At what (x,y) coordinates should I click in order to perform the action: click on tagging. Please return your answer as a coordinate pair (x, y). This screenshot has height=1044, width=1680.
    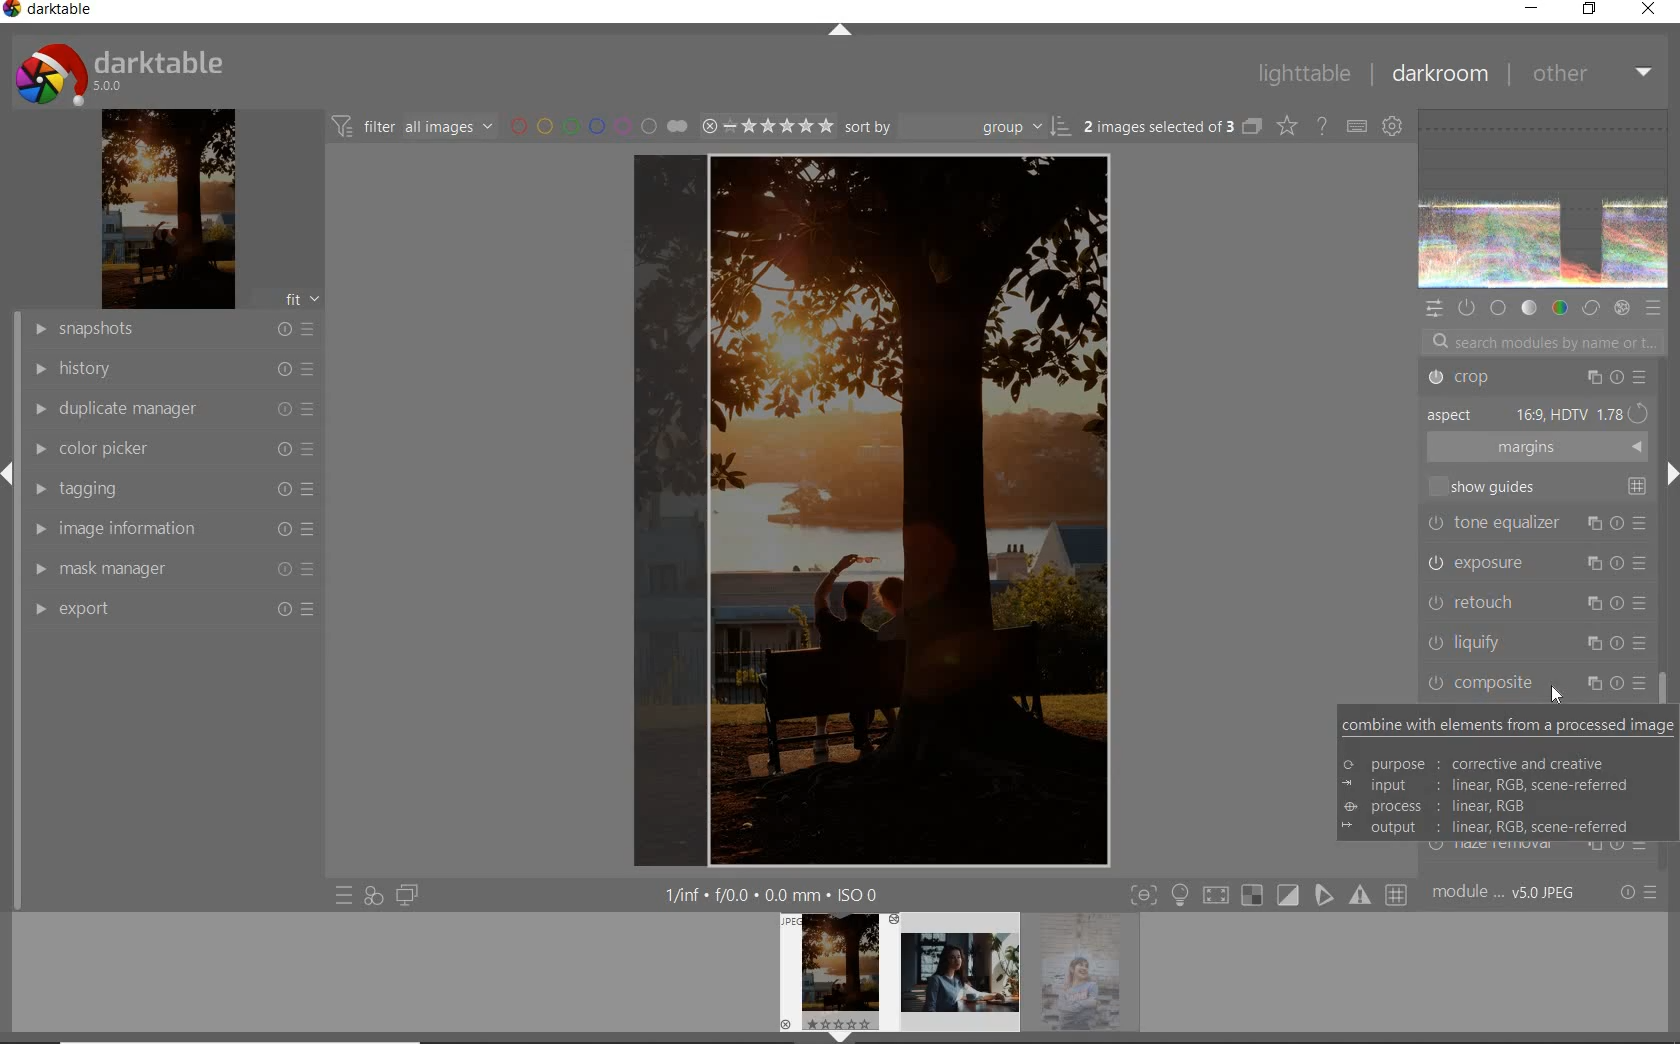
    Looking at the image, I should click on (172, 487).